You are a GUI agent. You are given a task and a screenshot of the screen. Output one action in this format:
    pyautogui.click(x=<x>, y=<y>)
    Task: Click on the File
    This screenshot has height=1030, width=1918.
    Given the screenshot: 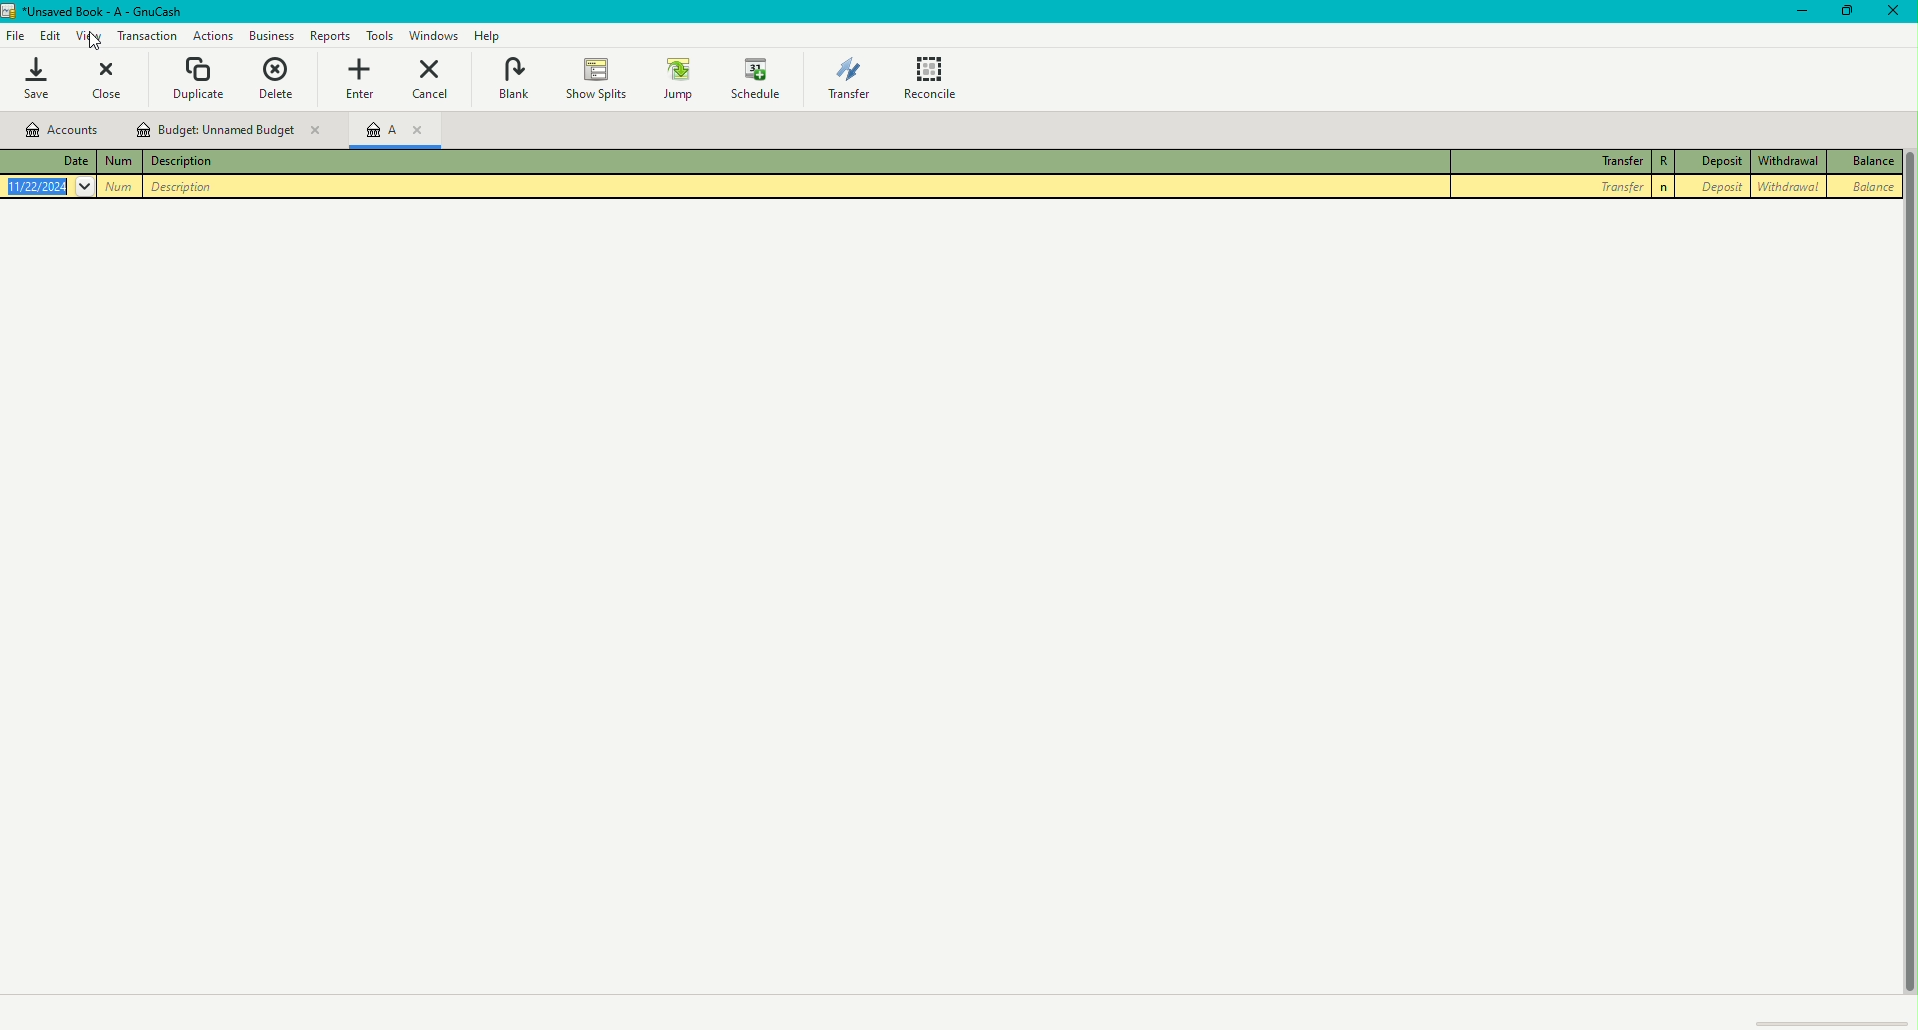 What is the action you would take?
    pyautogui.click(x=15, y=36)
    